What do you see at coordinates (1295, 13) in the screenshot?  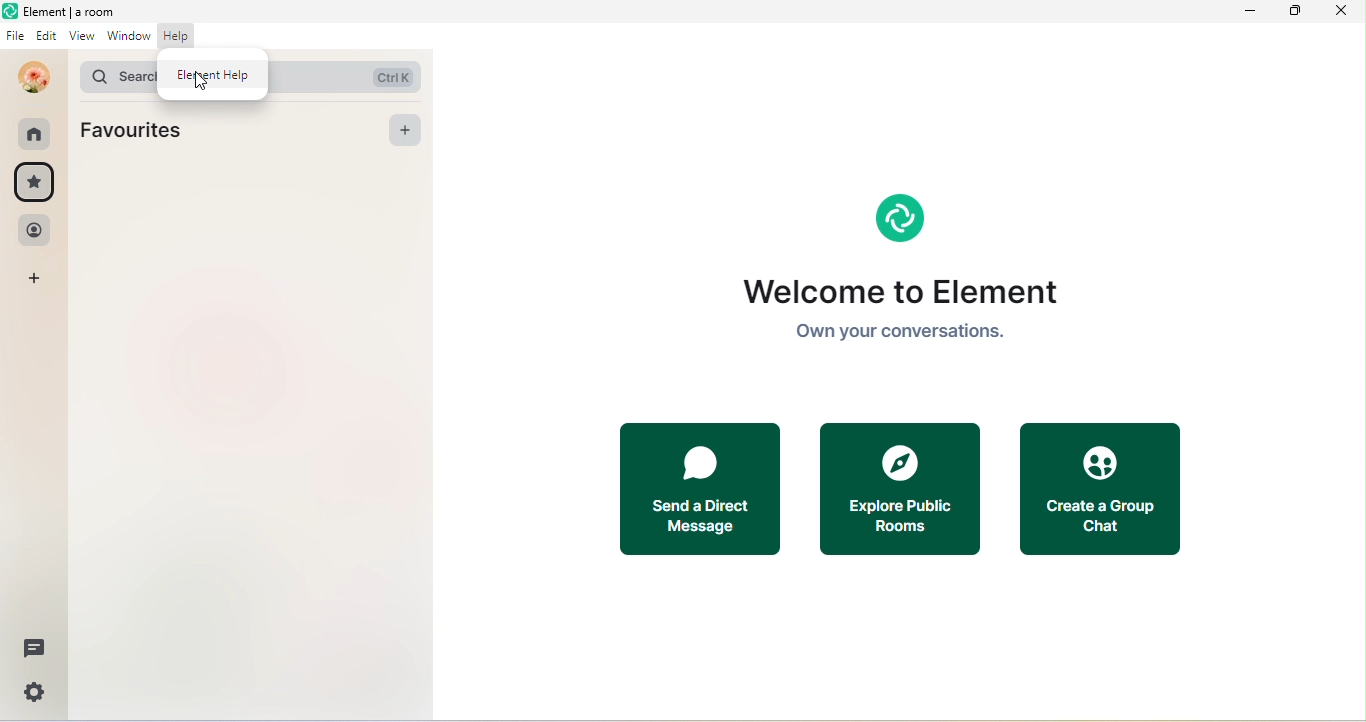 I see `maximize` at bounding box center [1295, 13].